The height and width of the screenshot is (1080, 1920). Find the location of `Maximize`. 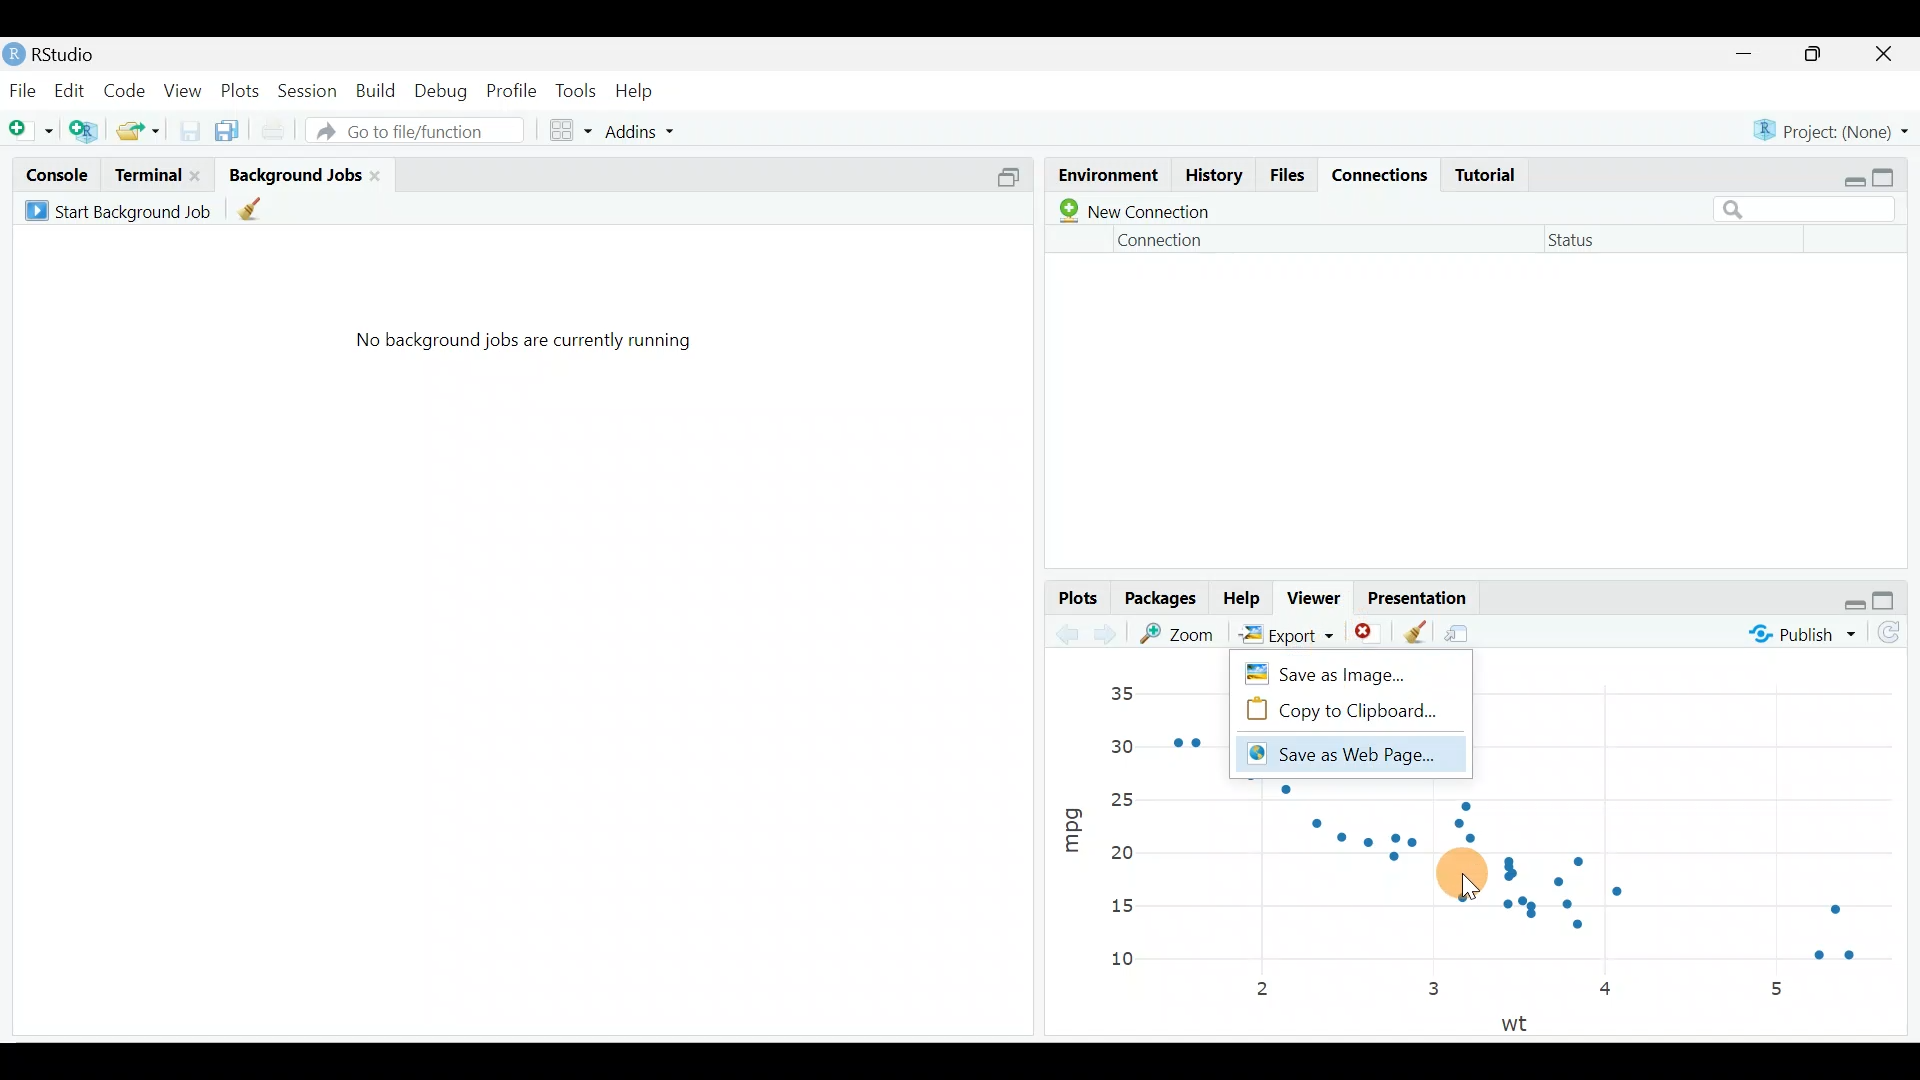

Maximize is located at coordinates (1895, 600).